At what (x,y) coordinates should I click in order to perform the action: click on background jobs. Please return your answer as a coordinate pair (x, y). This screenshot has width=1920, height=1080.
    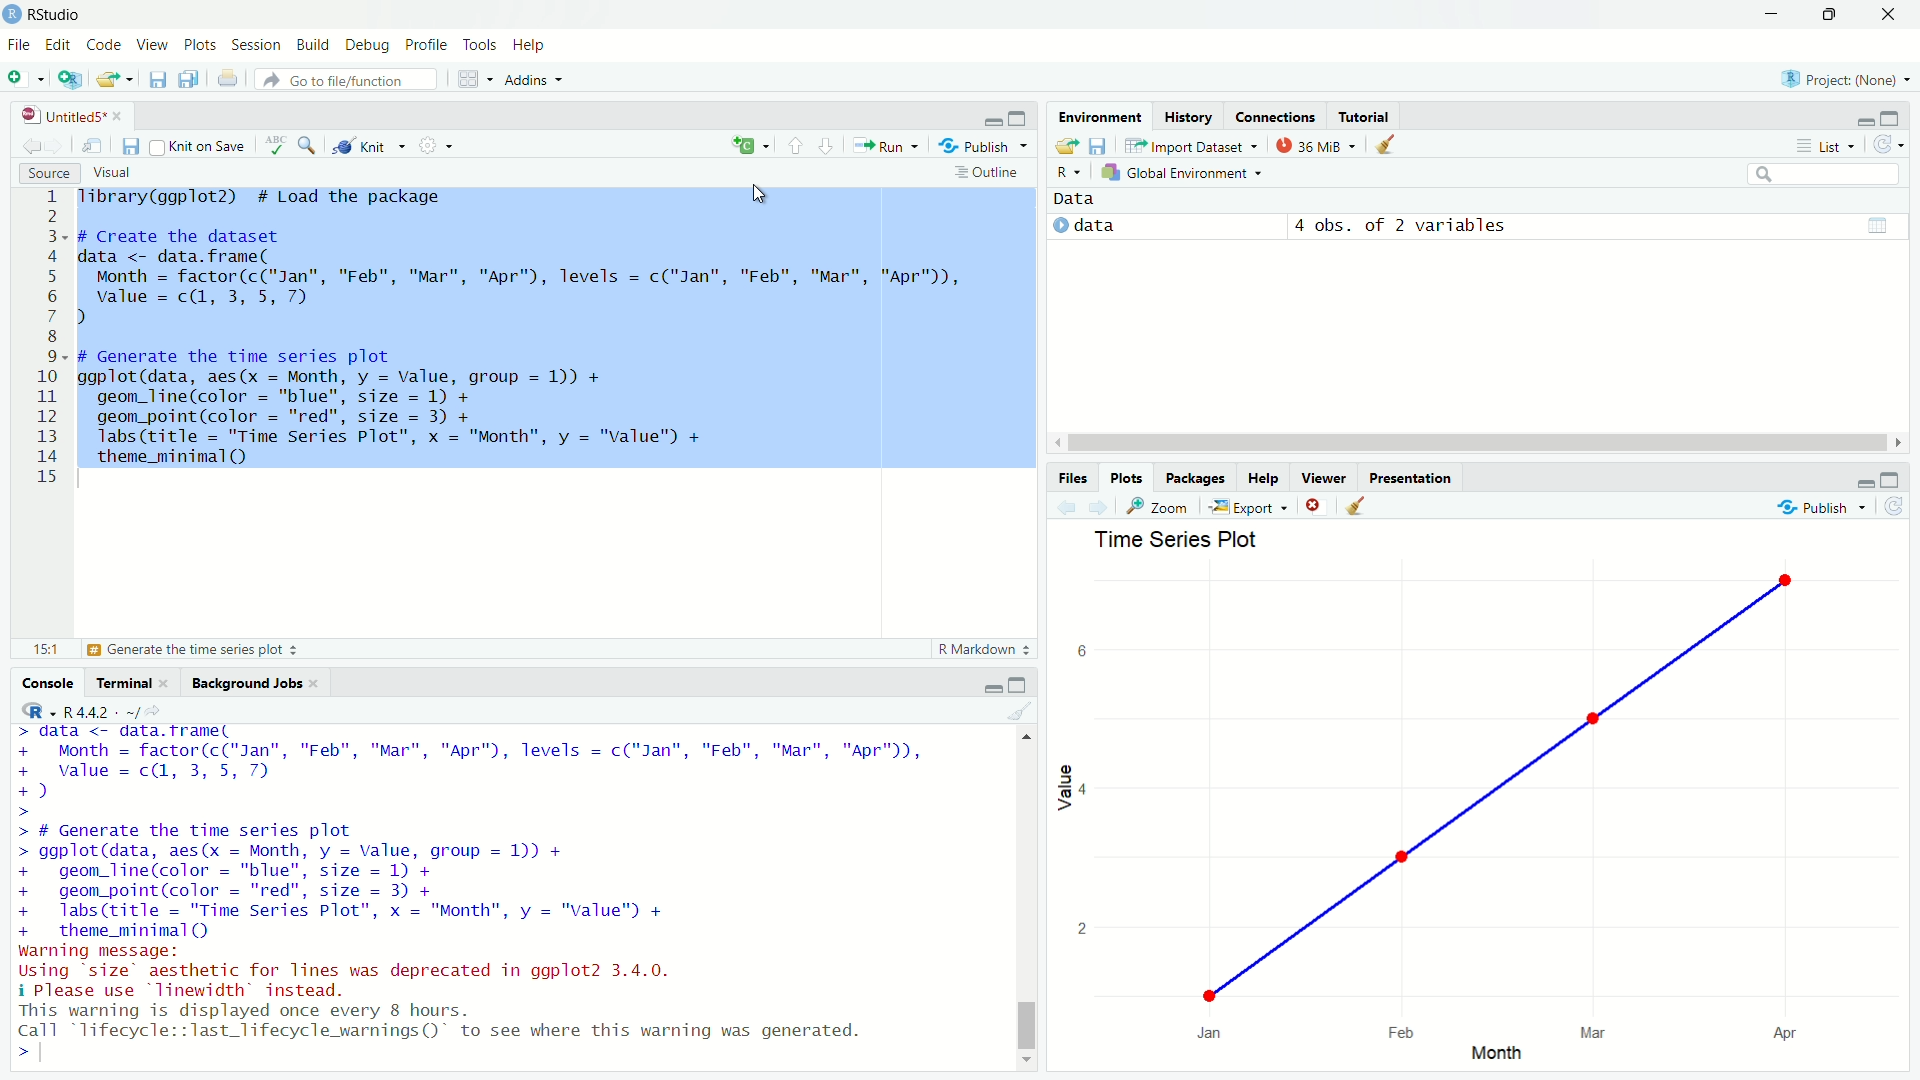
    Looking at the image, I should click on (244, 681).